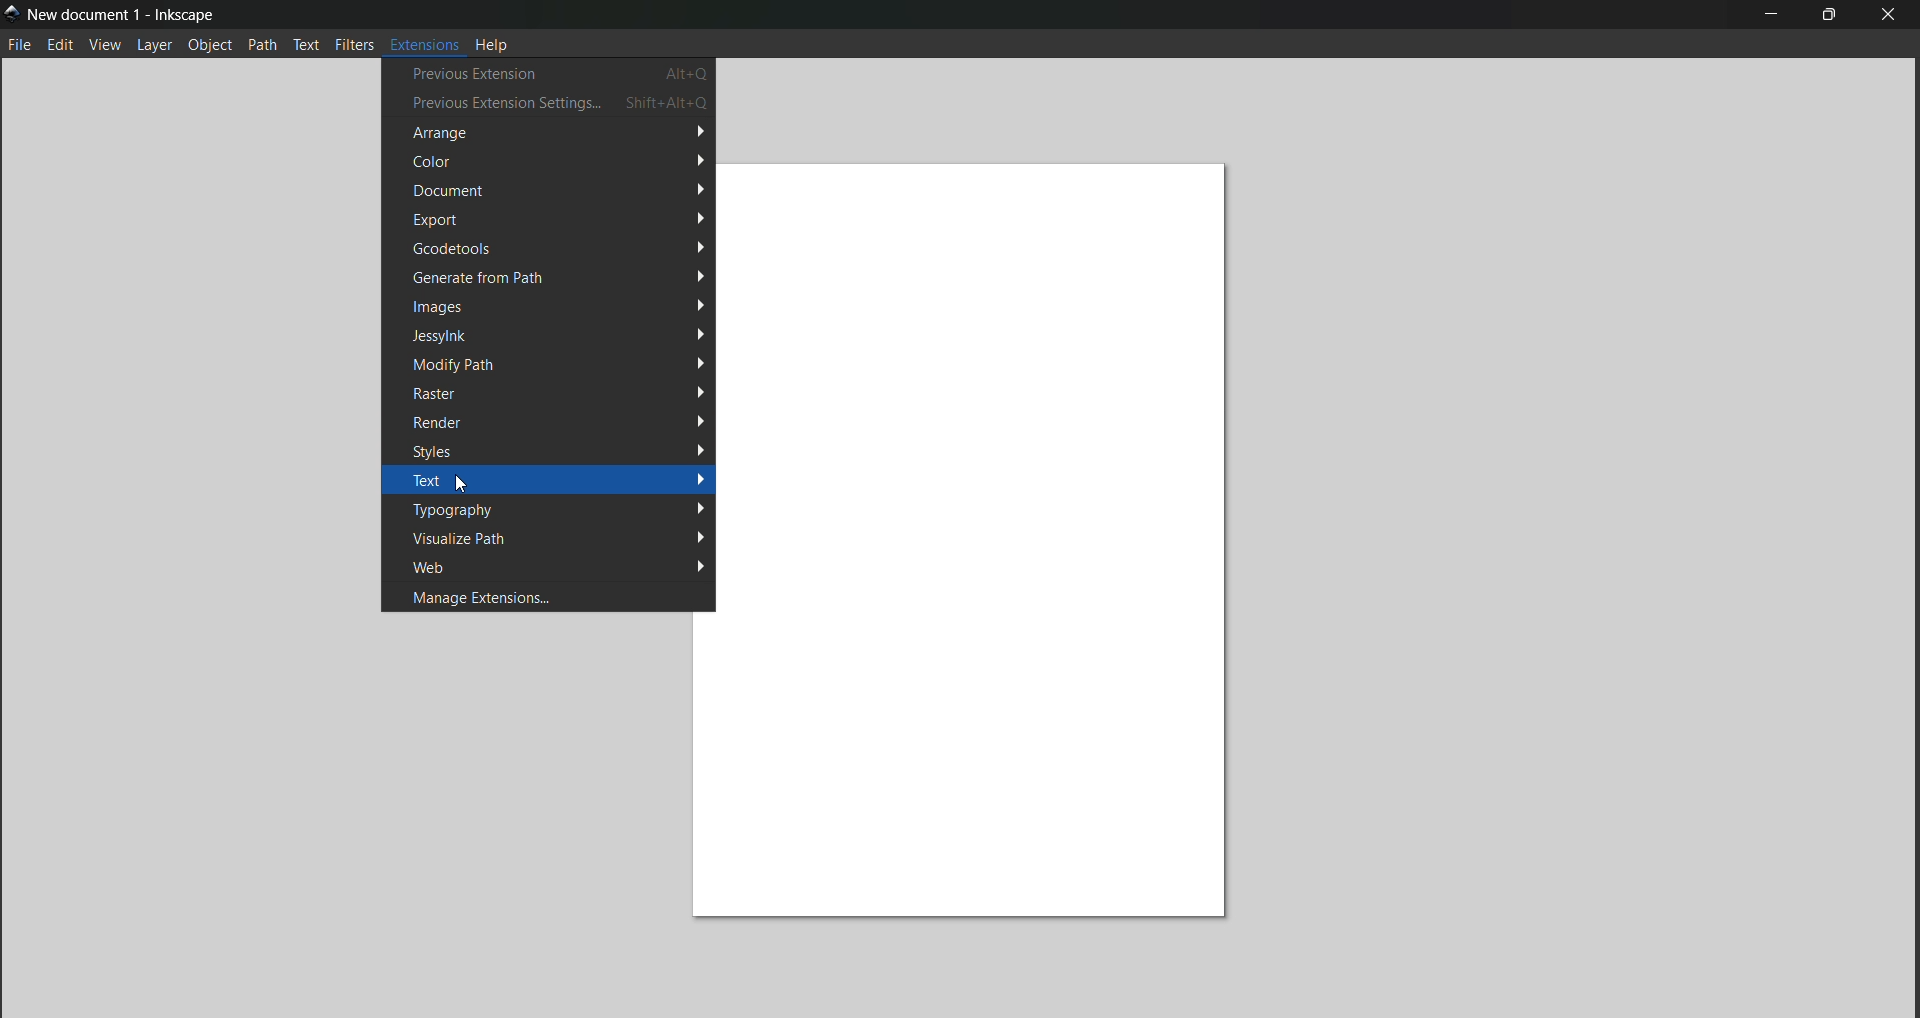 Image resolution: width=1920 pixels, height=1018 pixels. What do you see at coordinates (549, 133) in the screenshot?
I see `arrange` at bounding box center [549, 133].